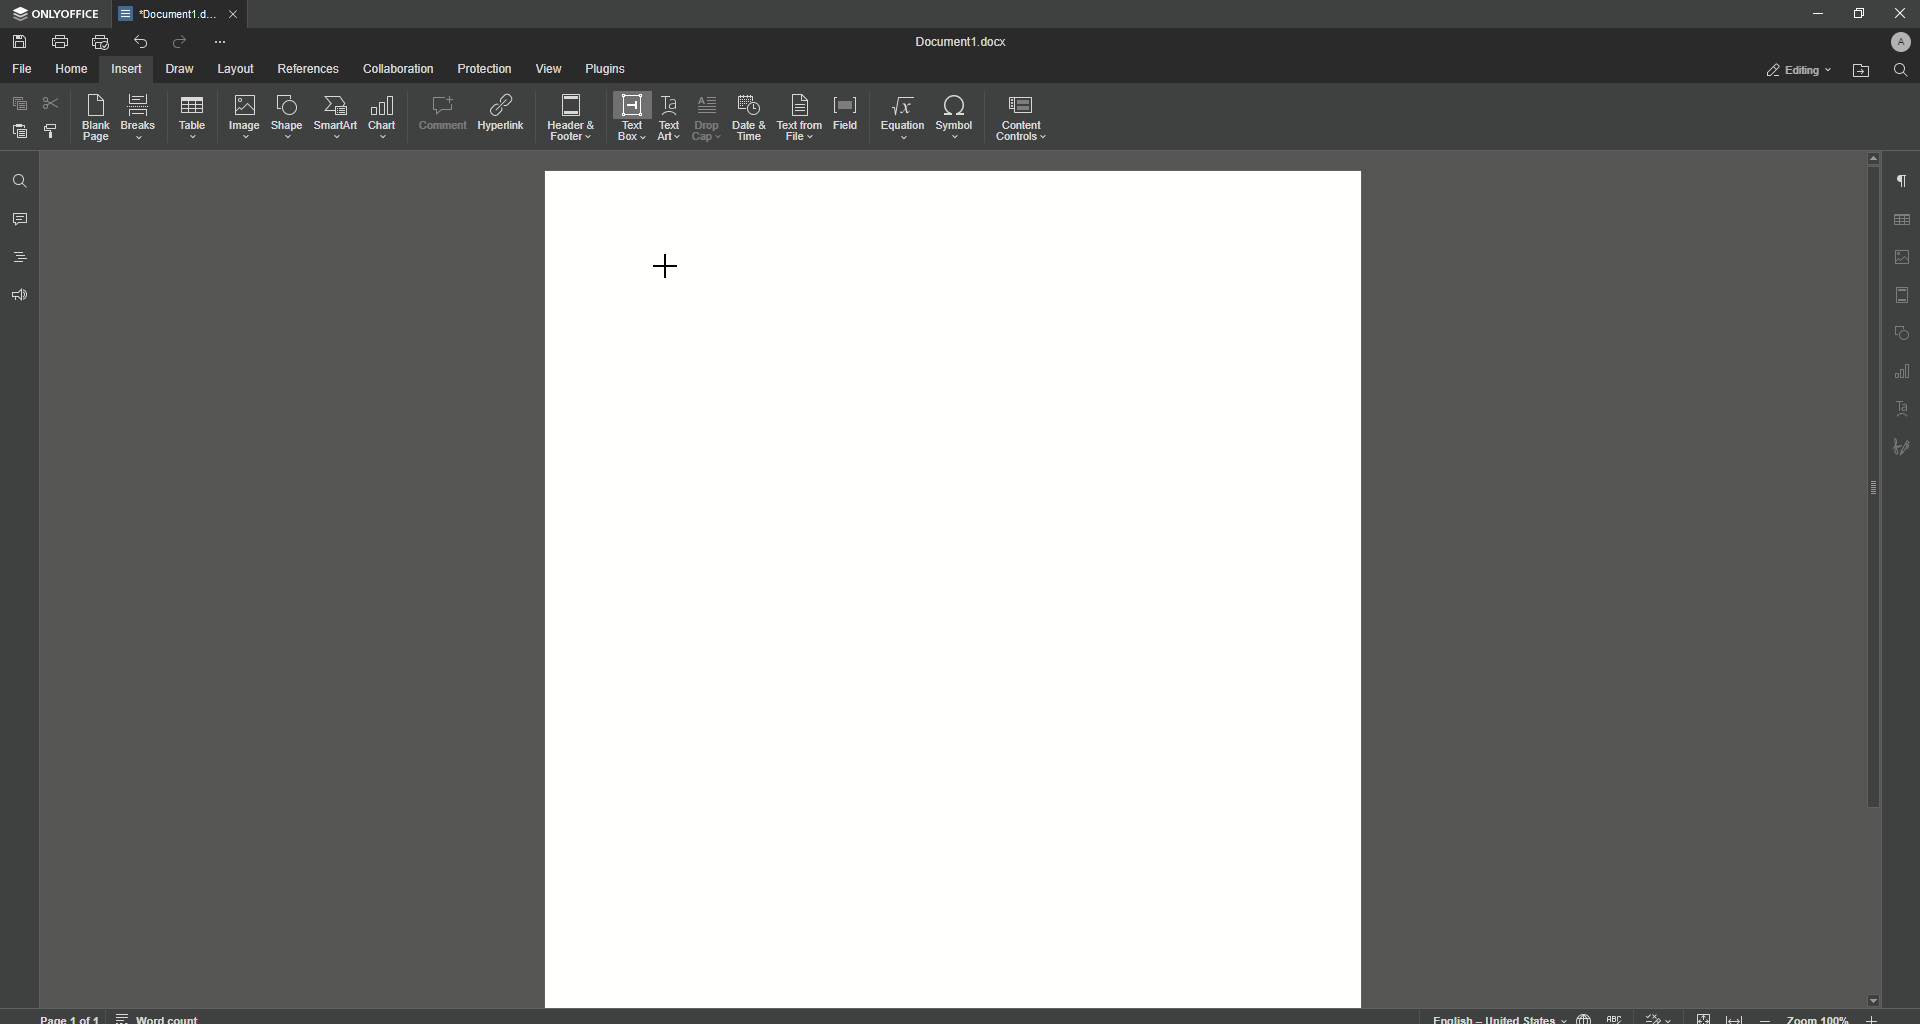 The height and width of the screenshot is (1024, 1920). I want to click on Home, so click(71, 70).